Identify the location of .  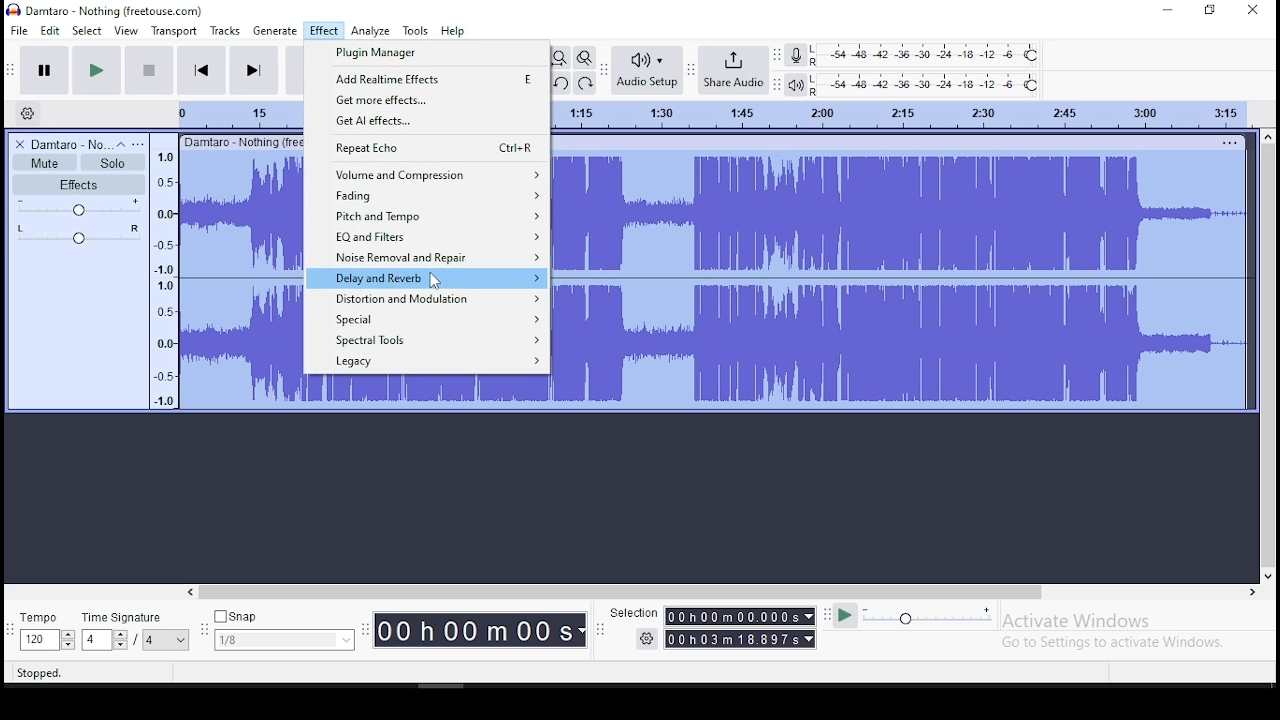
(240, 141).